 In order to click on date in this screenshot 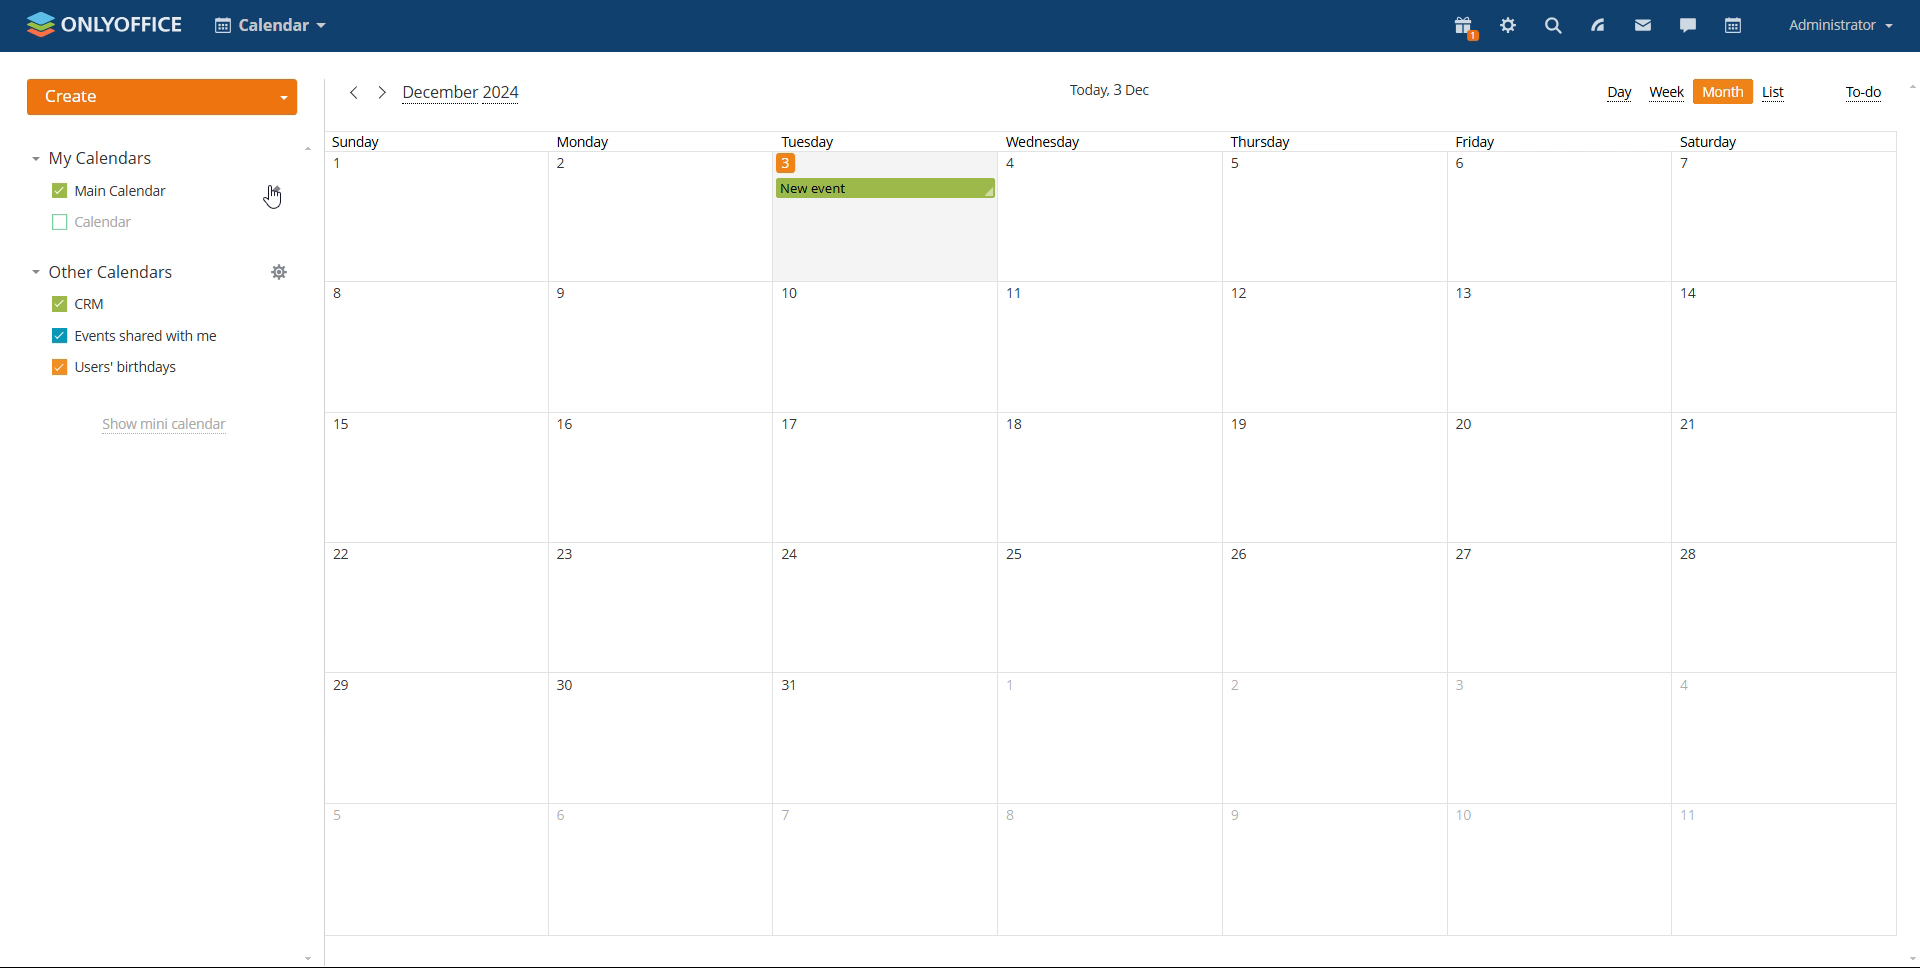, I will do `click(1559, 347)`.